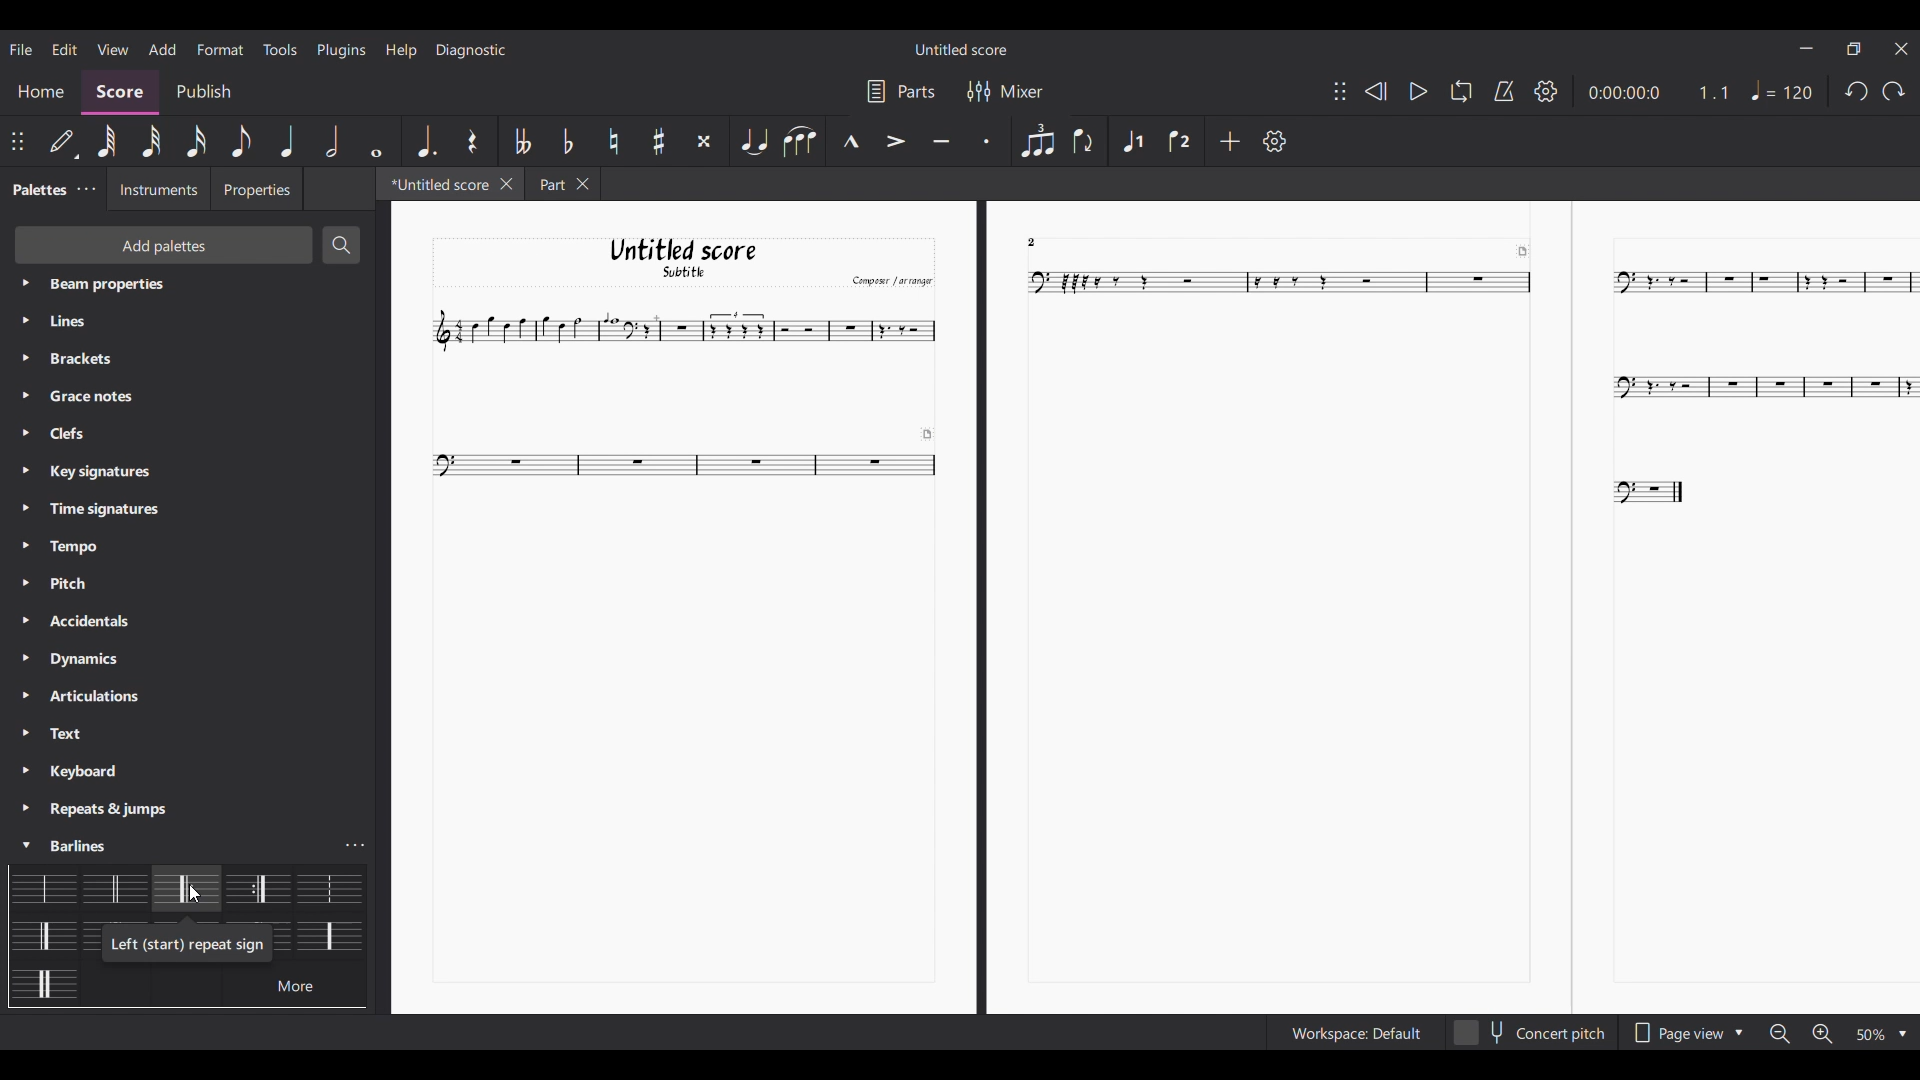 This screenshot has width=1920, height=1080. What do you see at coordinates (90, 477) in the screenshot?
I see `Palette settings` at bounding box center [90, 477].